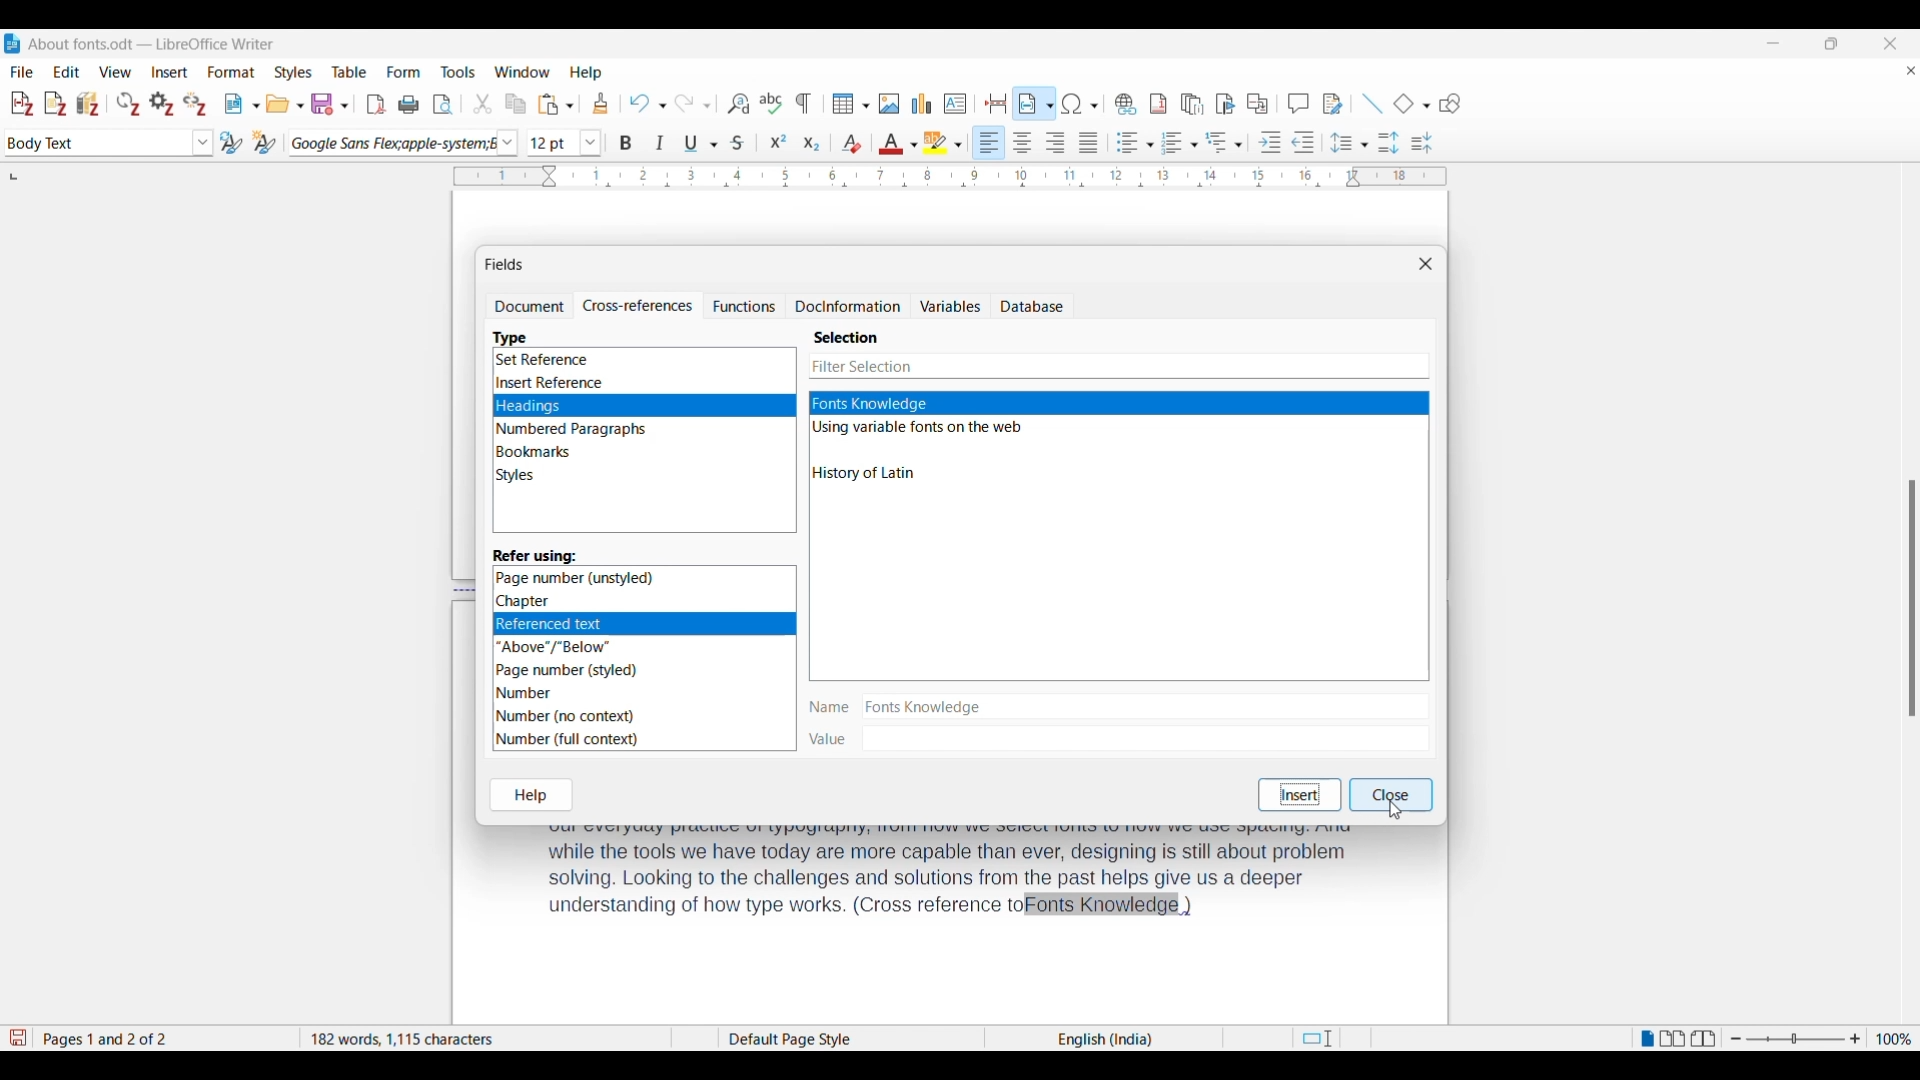  I want to click on Section title, so click(535, 555).